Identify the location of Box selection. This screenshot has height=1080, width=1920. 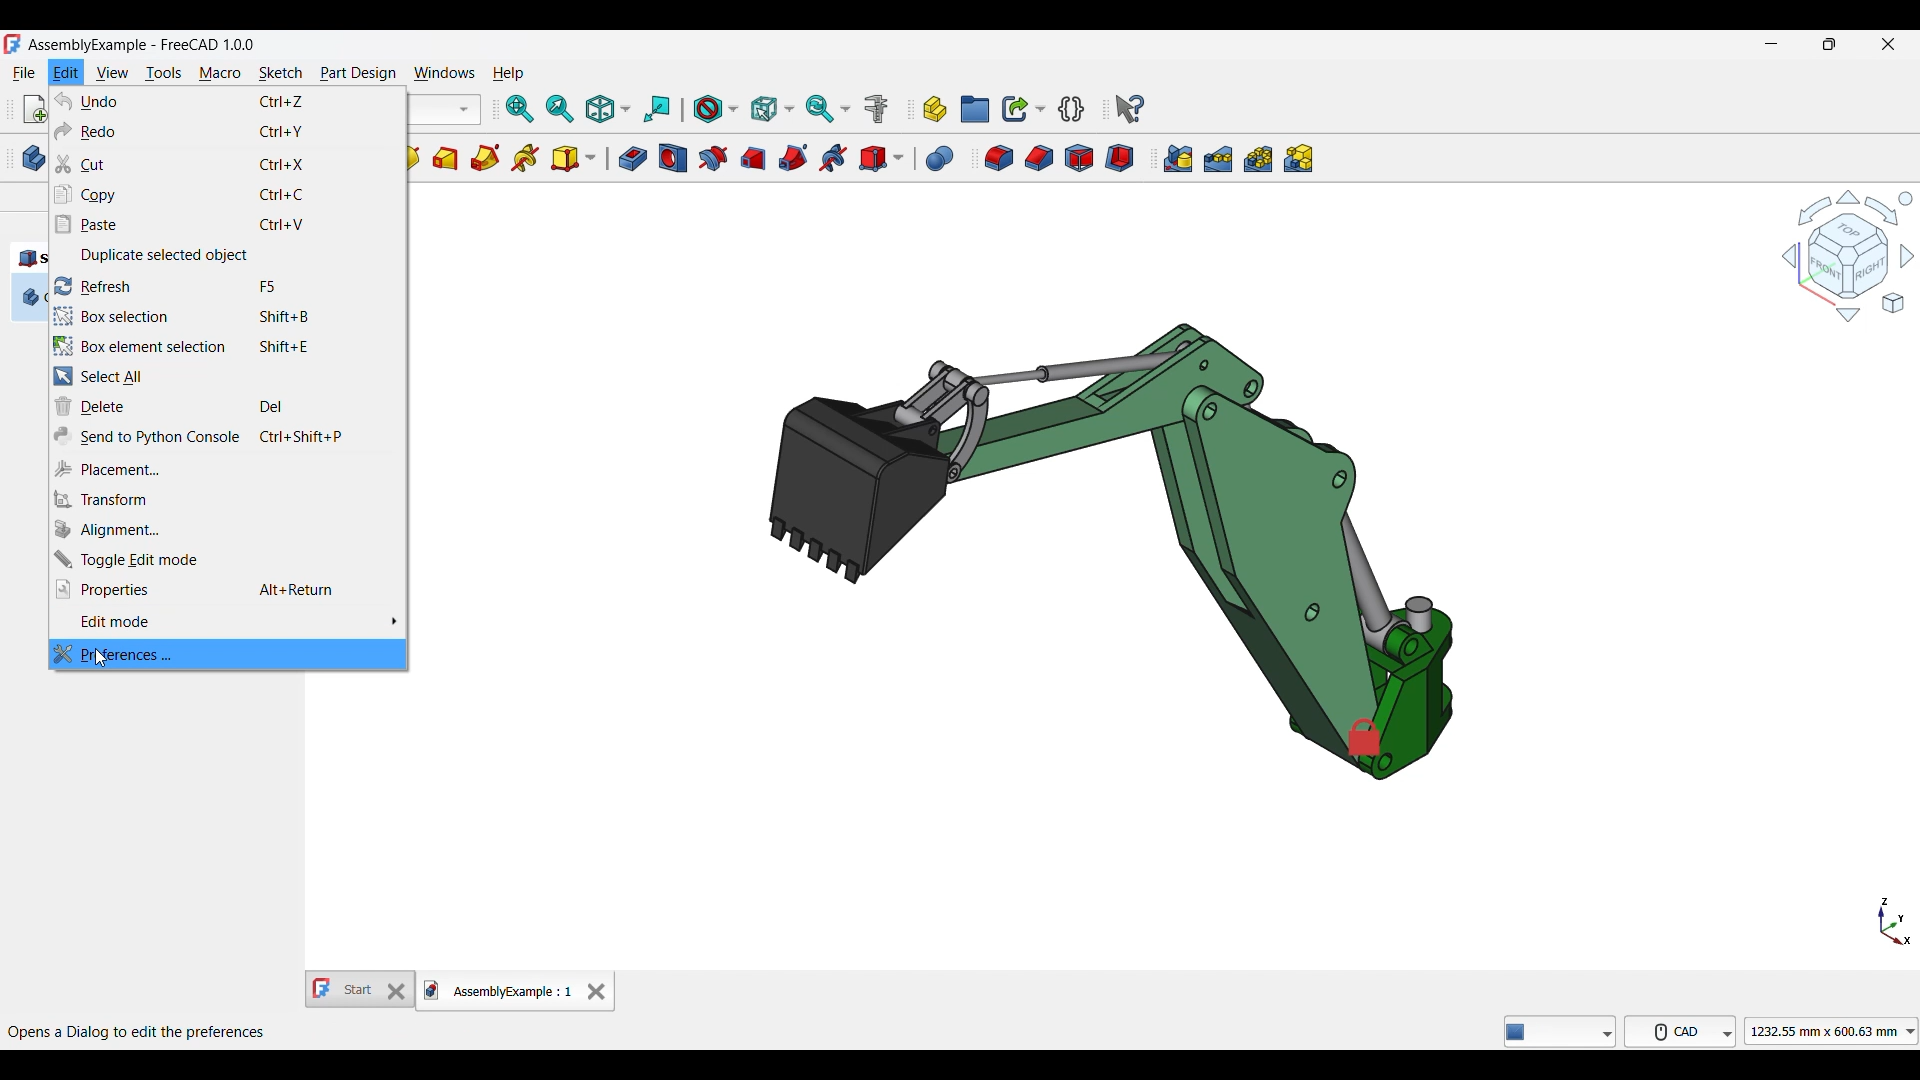
(227, 316).